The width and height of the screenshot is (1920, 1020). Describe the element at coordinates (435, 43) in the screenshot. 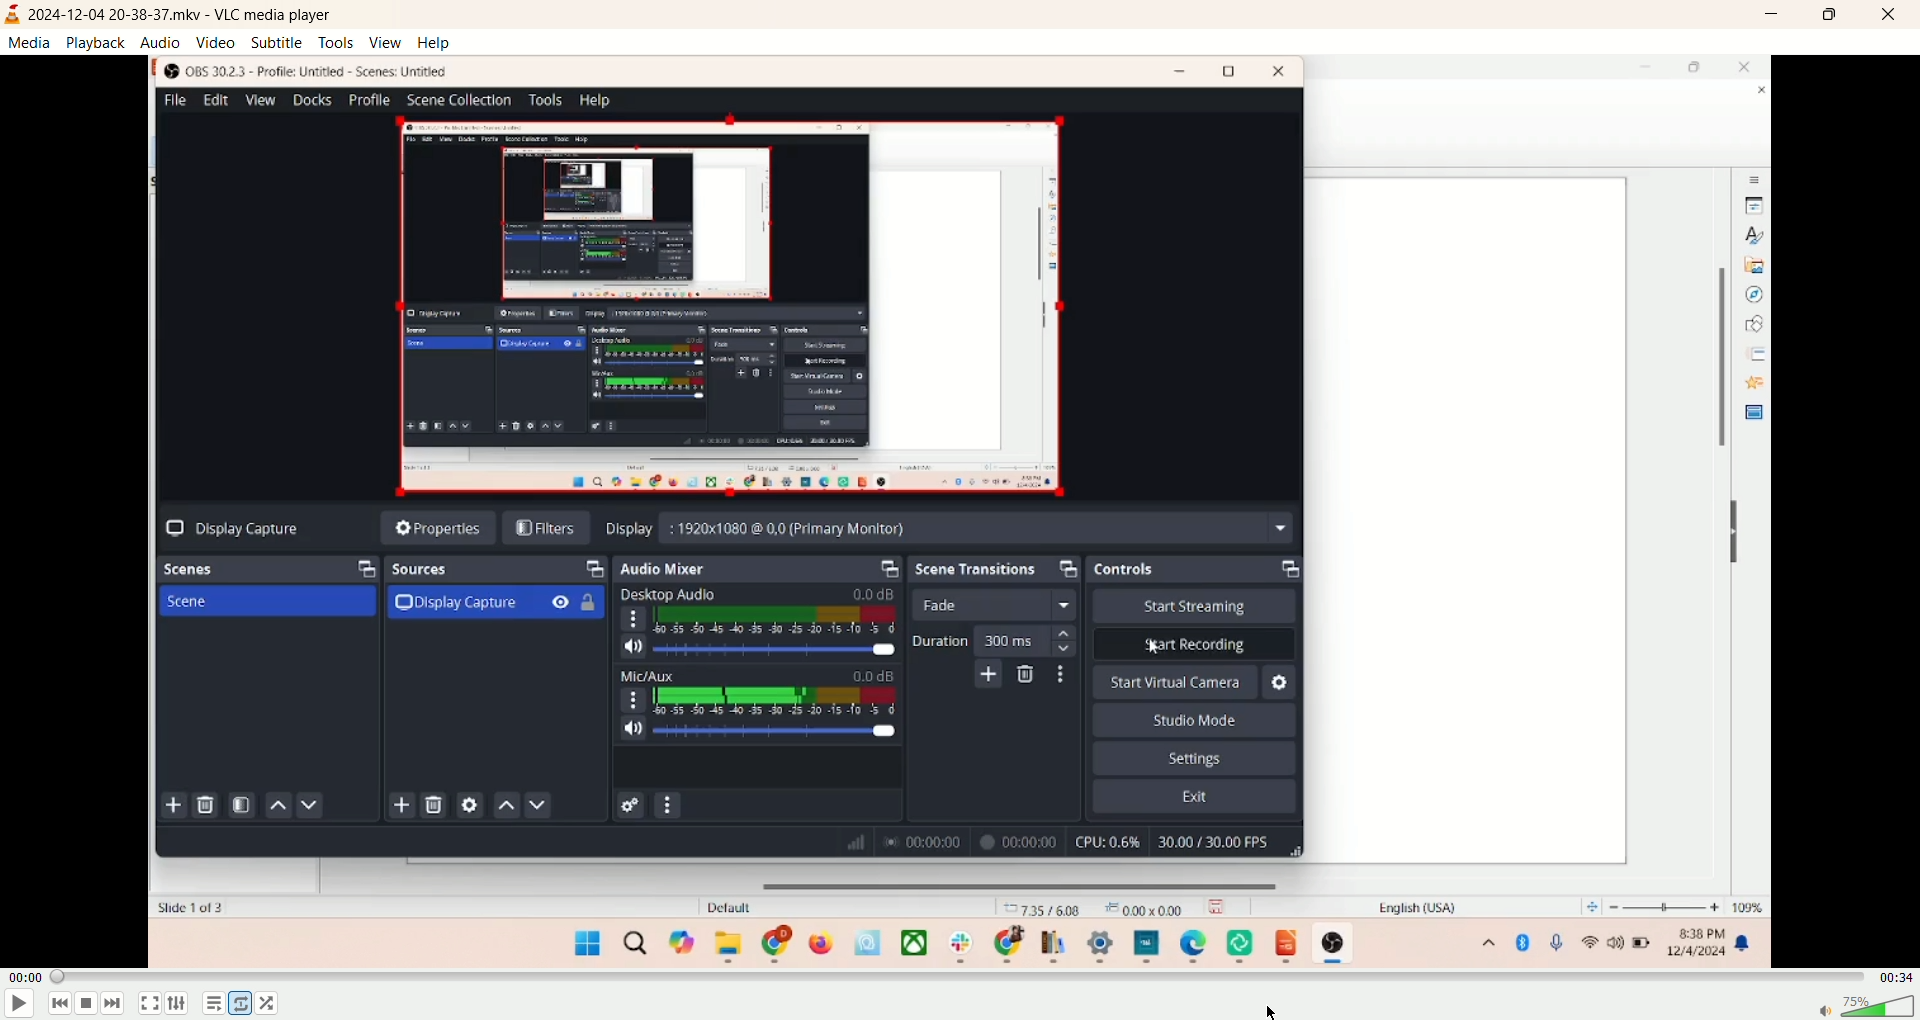

I see `help` at that location.